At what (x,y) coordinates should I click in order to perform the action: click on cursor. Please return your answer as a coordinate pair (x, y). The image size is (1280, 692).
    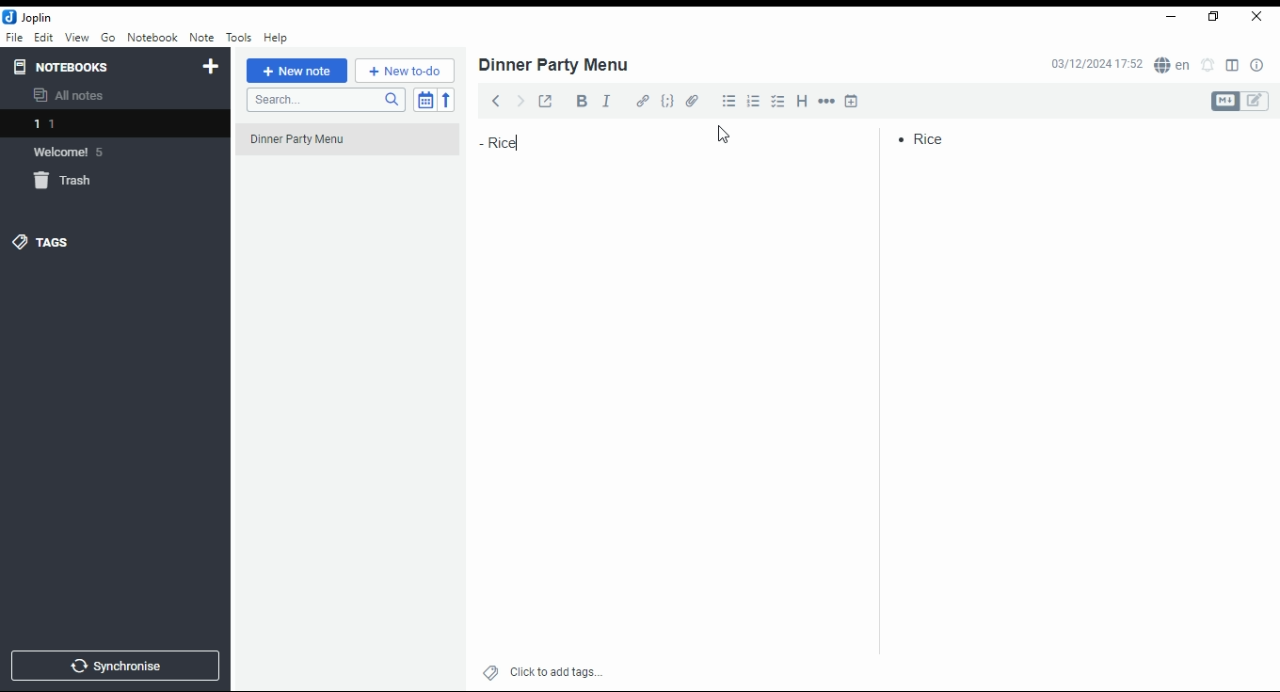
    Looking at the image, I should click on (726, 136).